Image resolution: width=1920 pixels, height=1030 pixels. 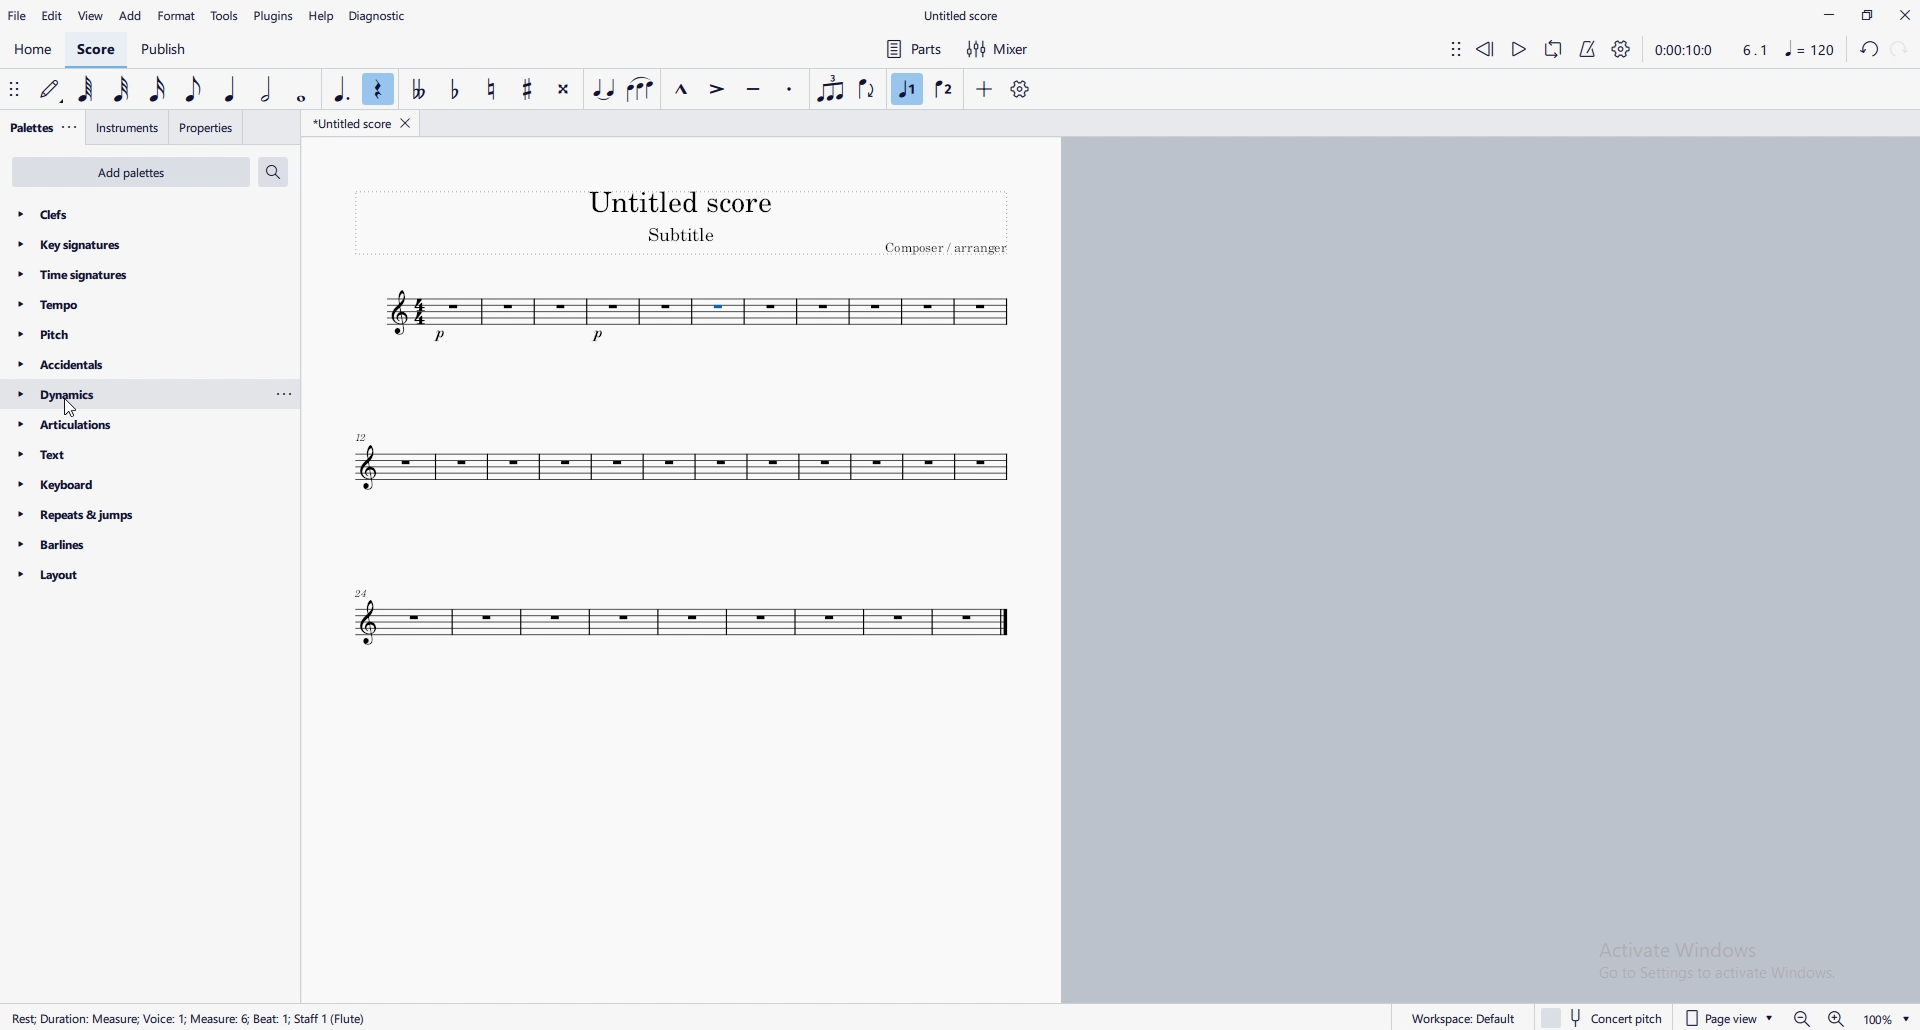 I want to click on concert pitch, so click(x=1603, y=1017).